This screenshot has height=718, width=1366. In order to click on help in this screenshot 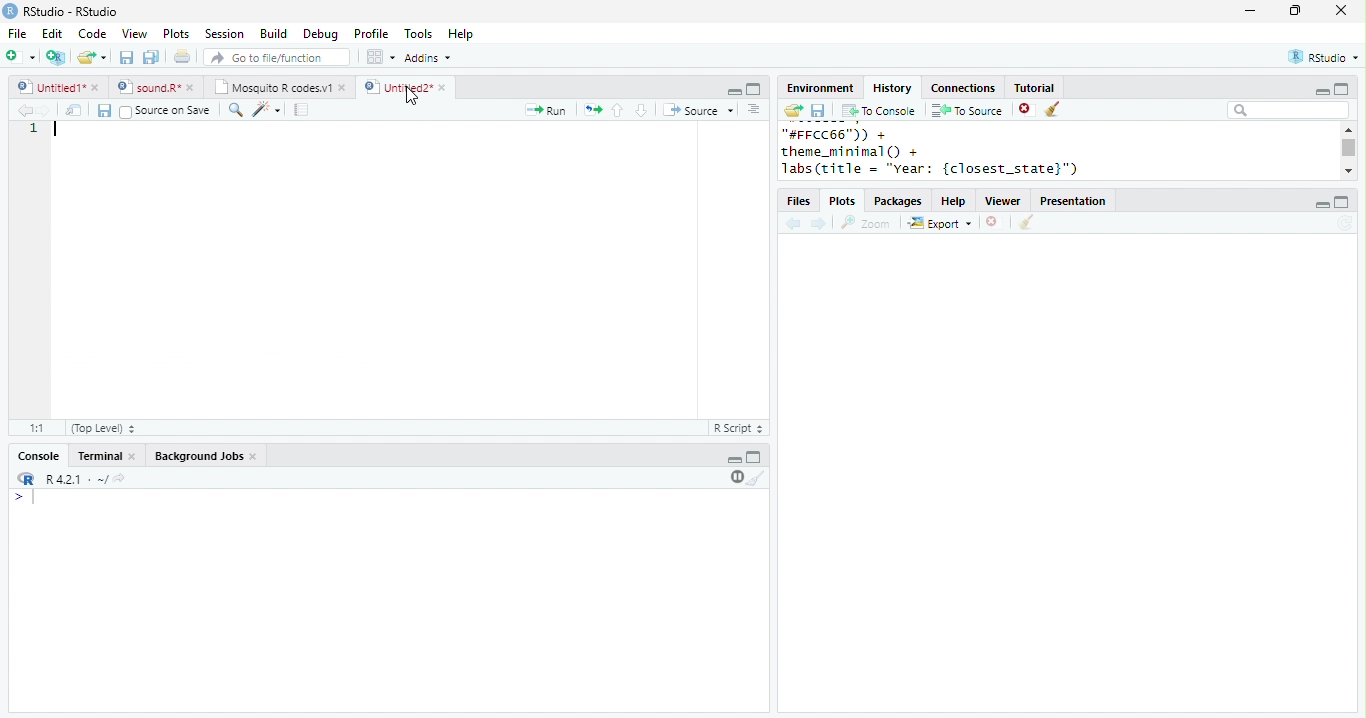, I will do `click(954, 202)`.